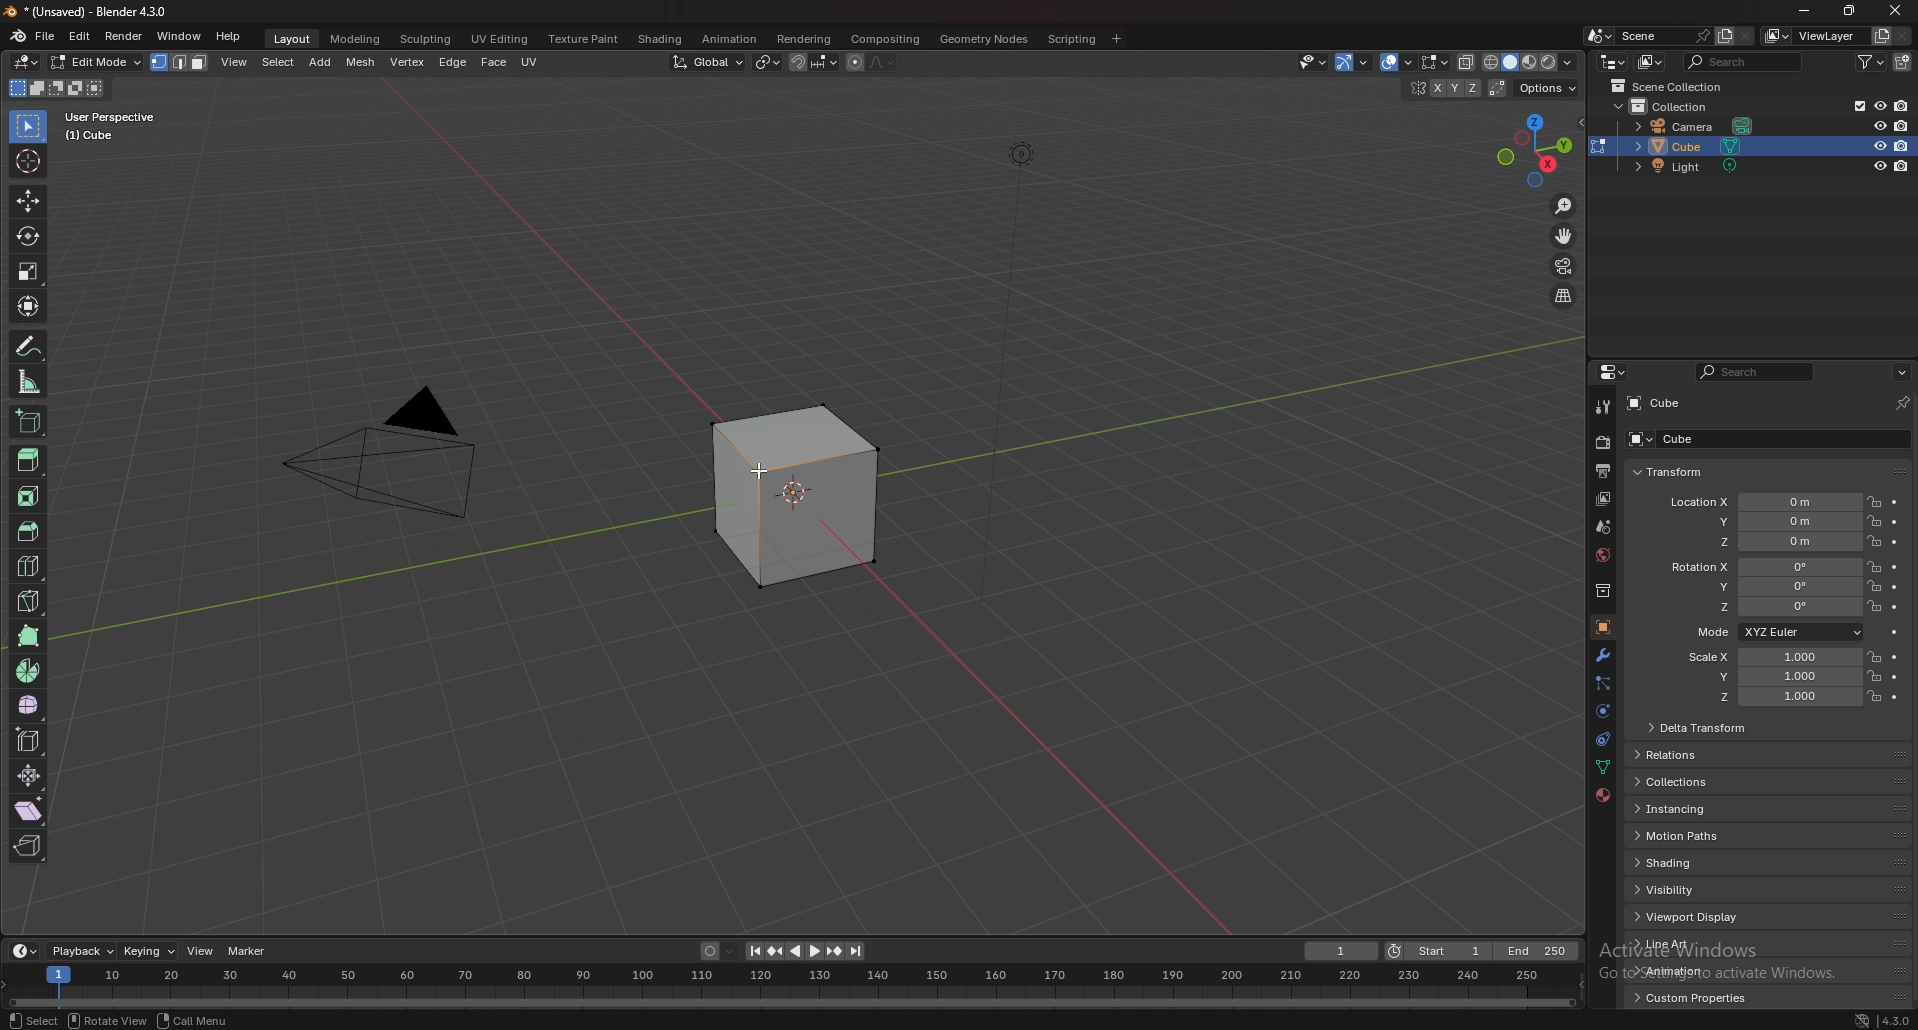 This screenshot has height=1030, width=1918. I want to click on network, so click(1862, 1019).